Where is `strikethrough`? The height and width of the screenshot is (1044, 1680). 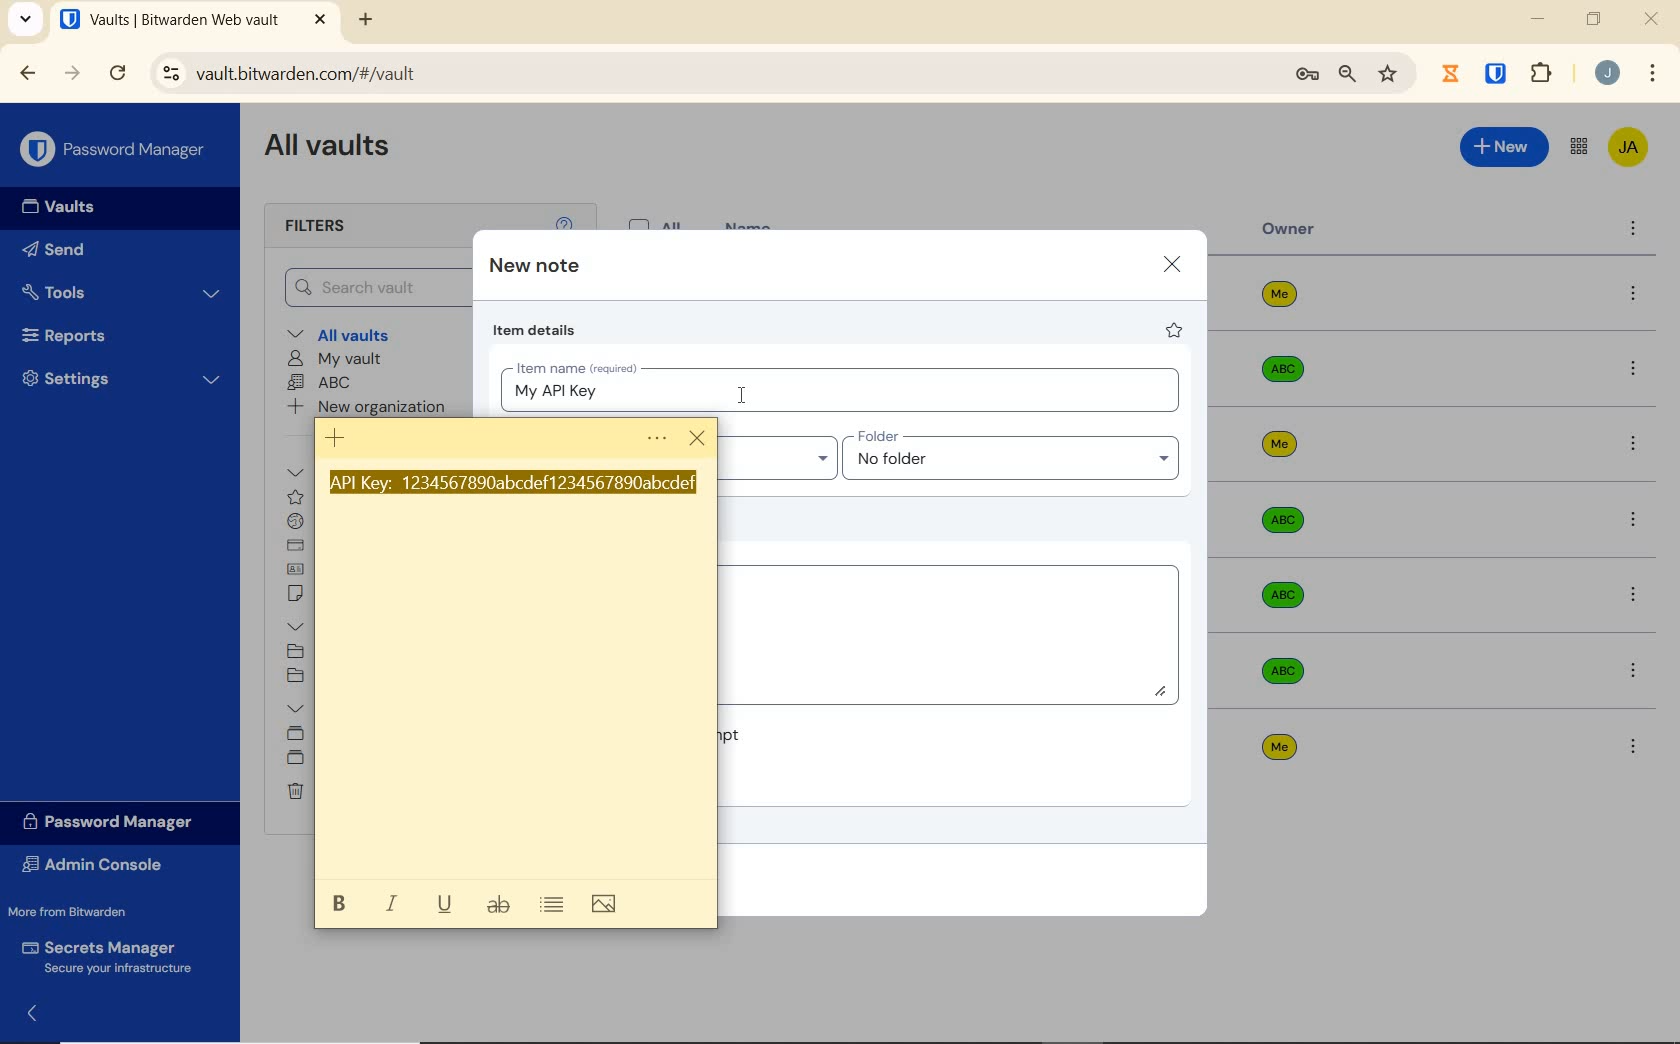 strikethrough is located at coordinates (499, 908).